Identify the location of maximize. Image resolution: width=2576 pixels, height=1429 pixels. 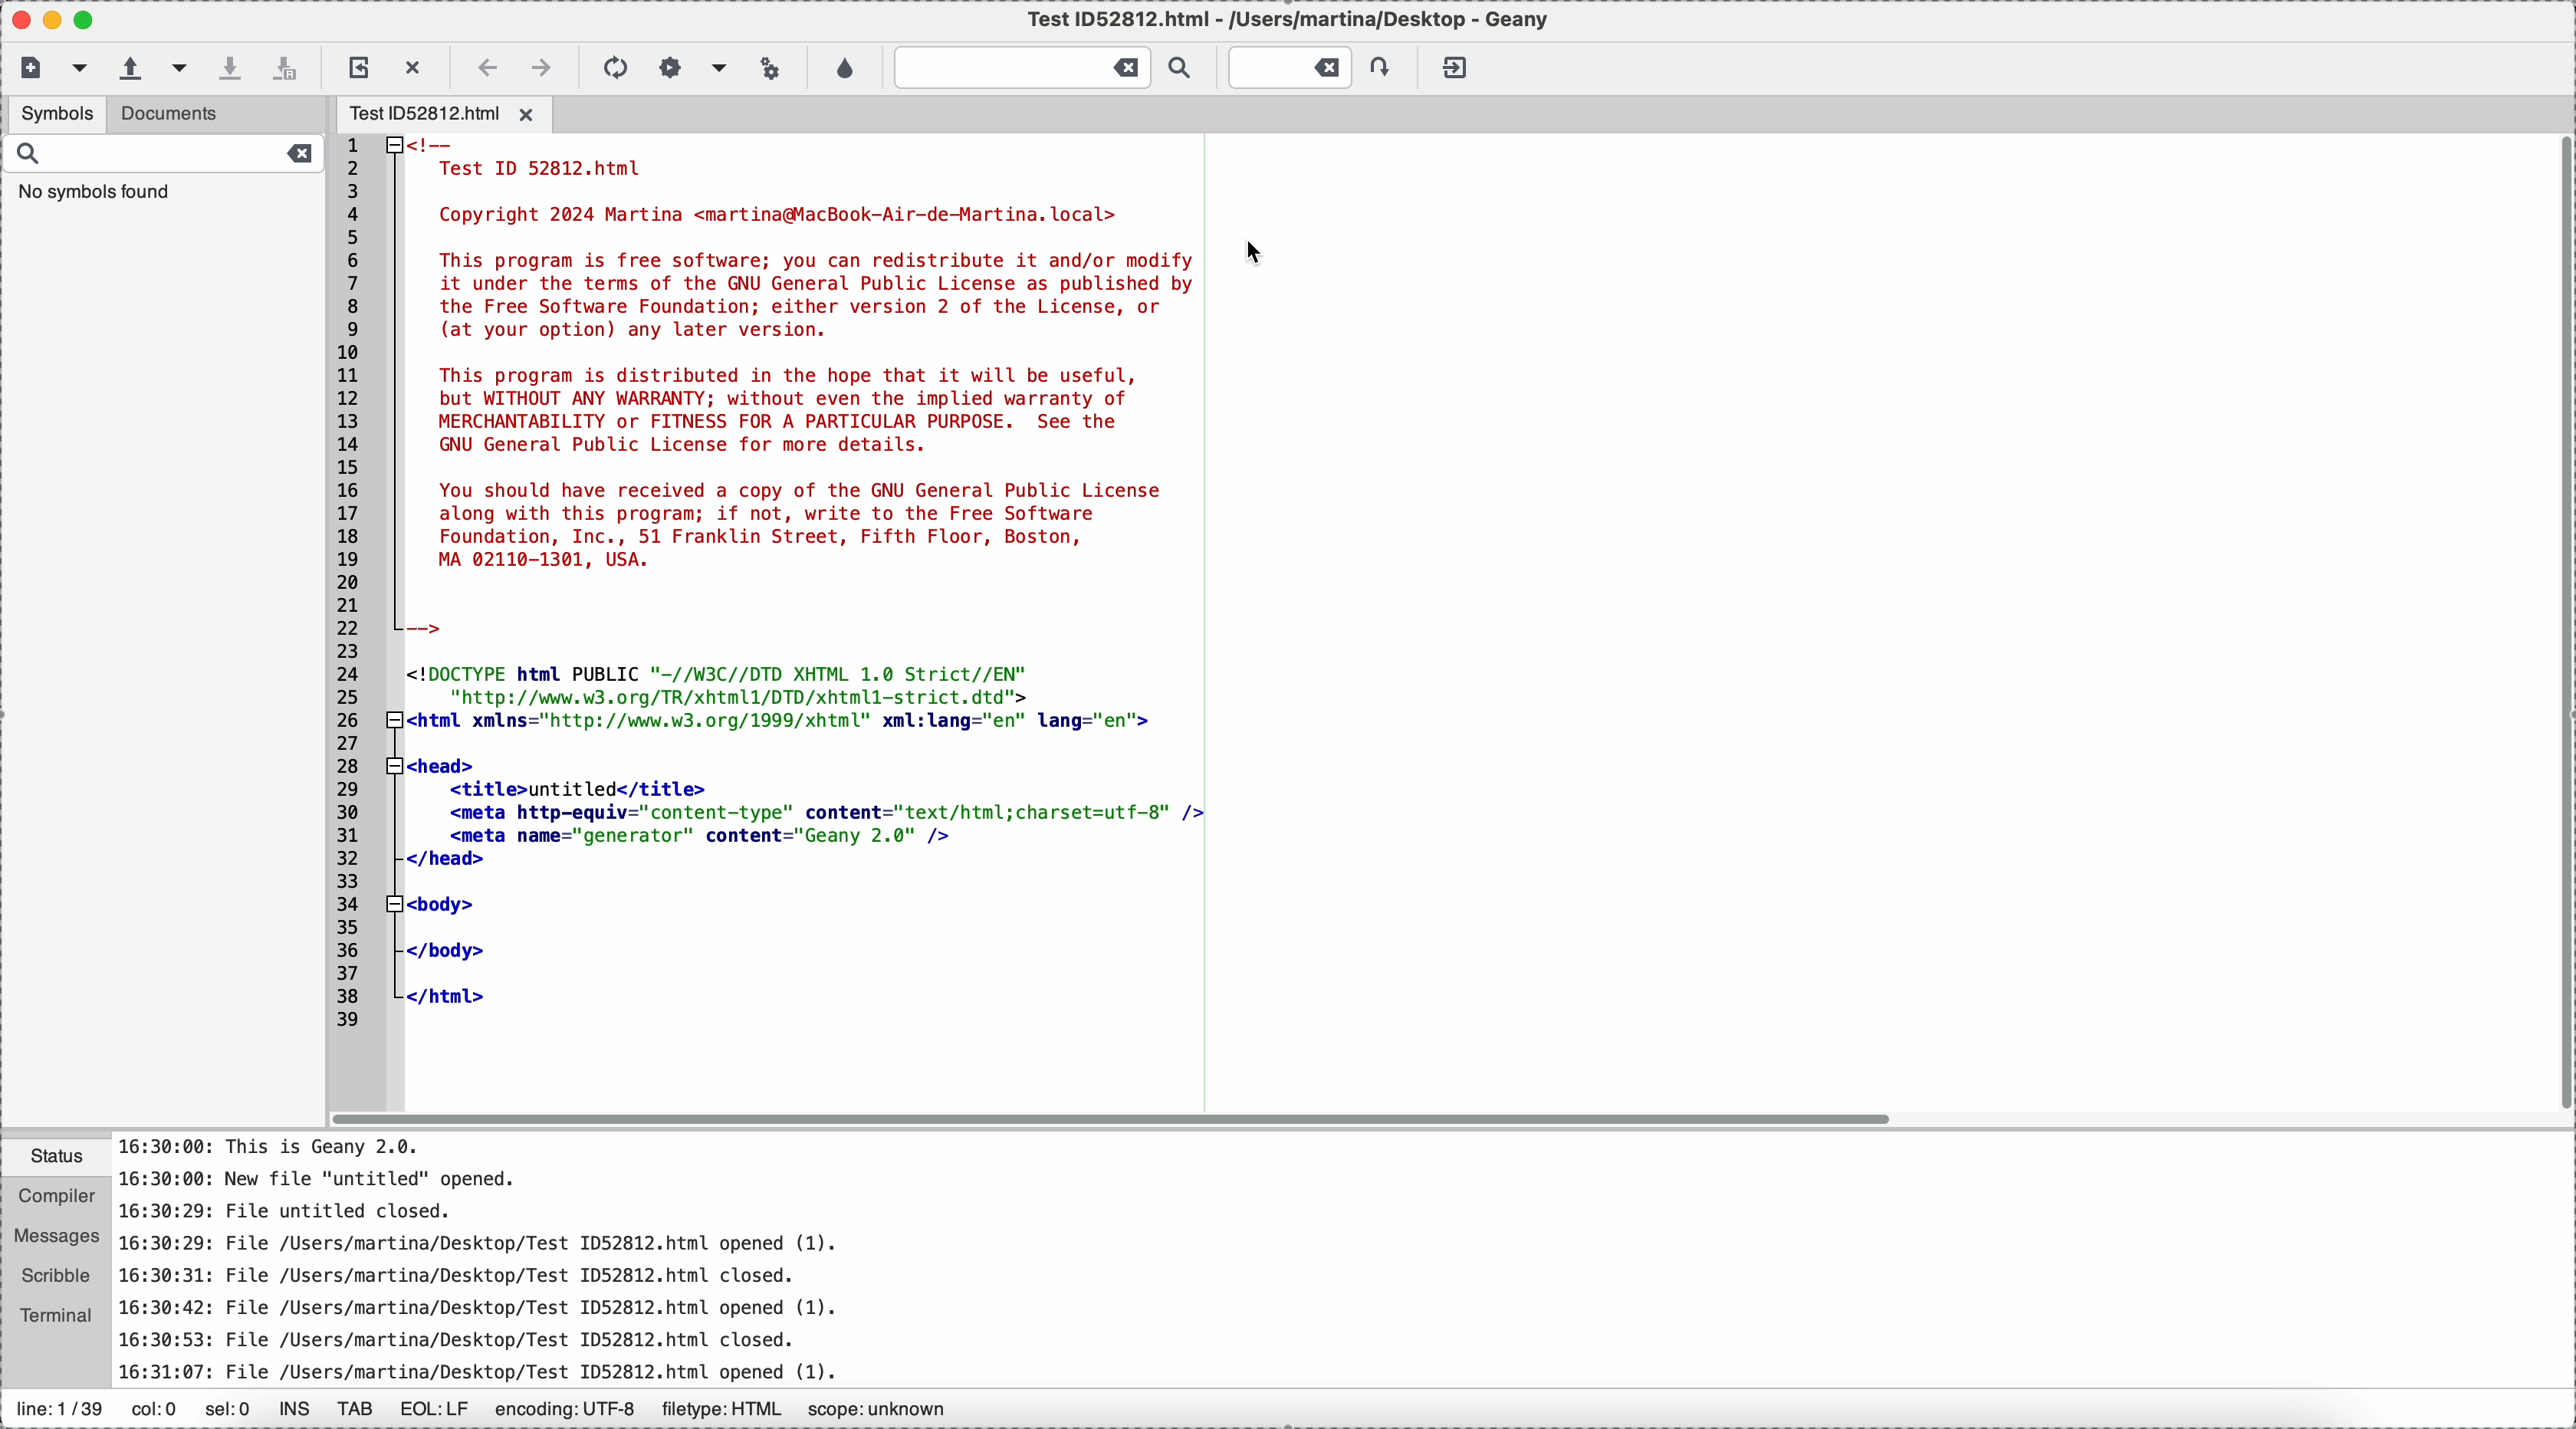
(55, 18).